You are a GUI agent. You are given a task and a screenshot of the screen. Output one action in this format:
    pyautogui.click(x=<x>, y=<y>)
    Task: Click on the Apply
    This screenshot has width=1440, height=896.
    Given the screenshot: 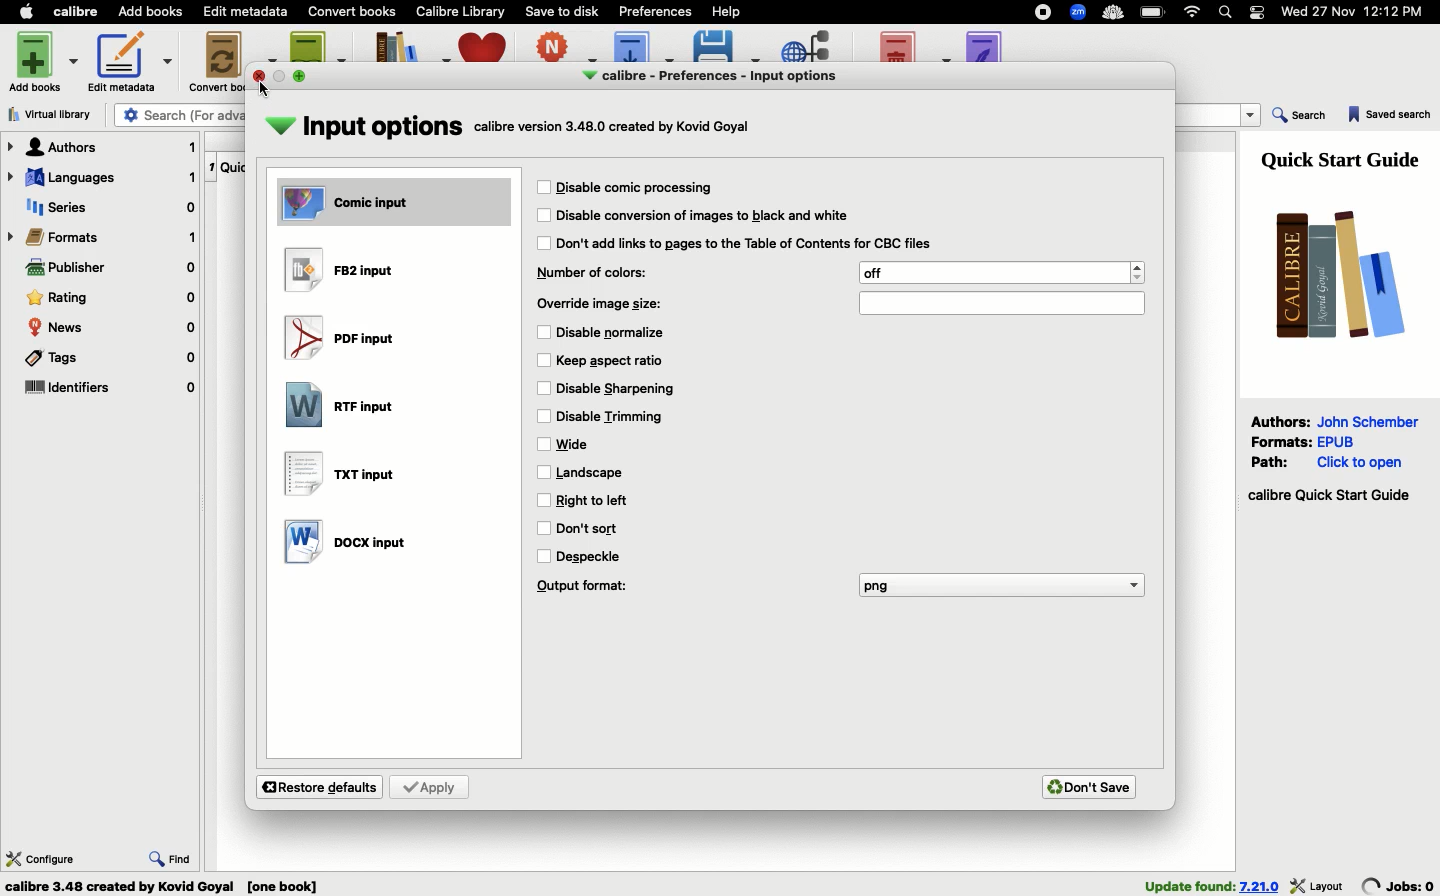 What is the action you would take?
    pyautogui.click(x=431, y=787)
    